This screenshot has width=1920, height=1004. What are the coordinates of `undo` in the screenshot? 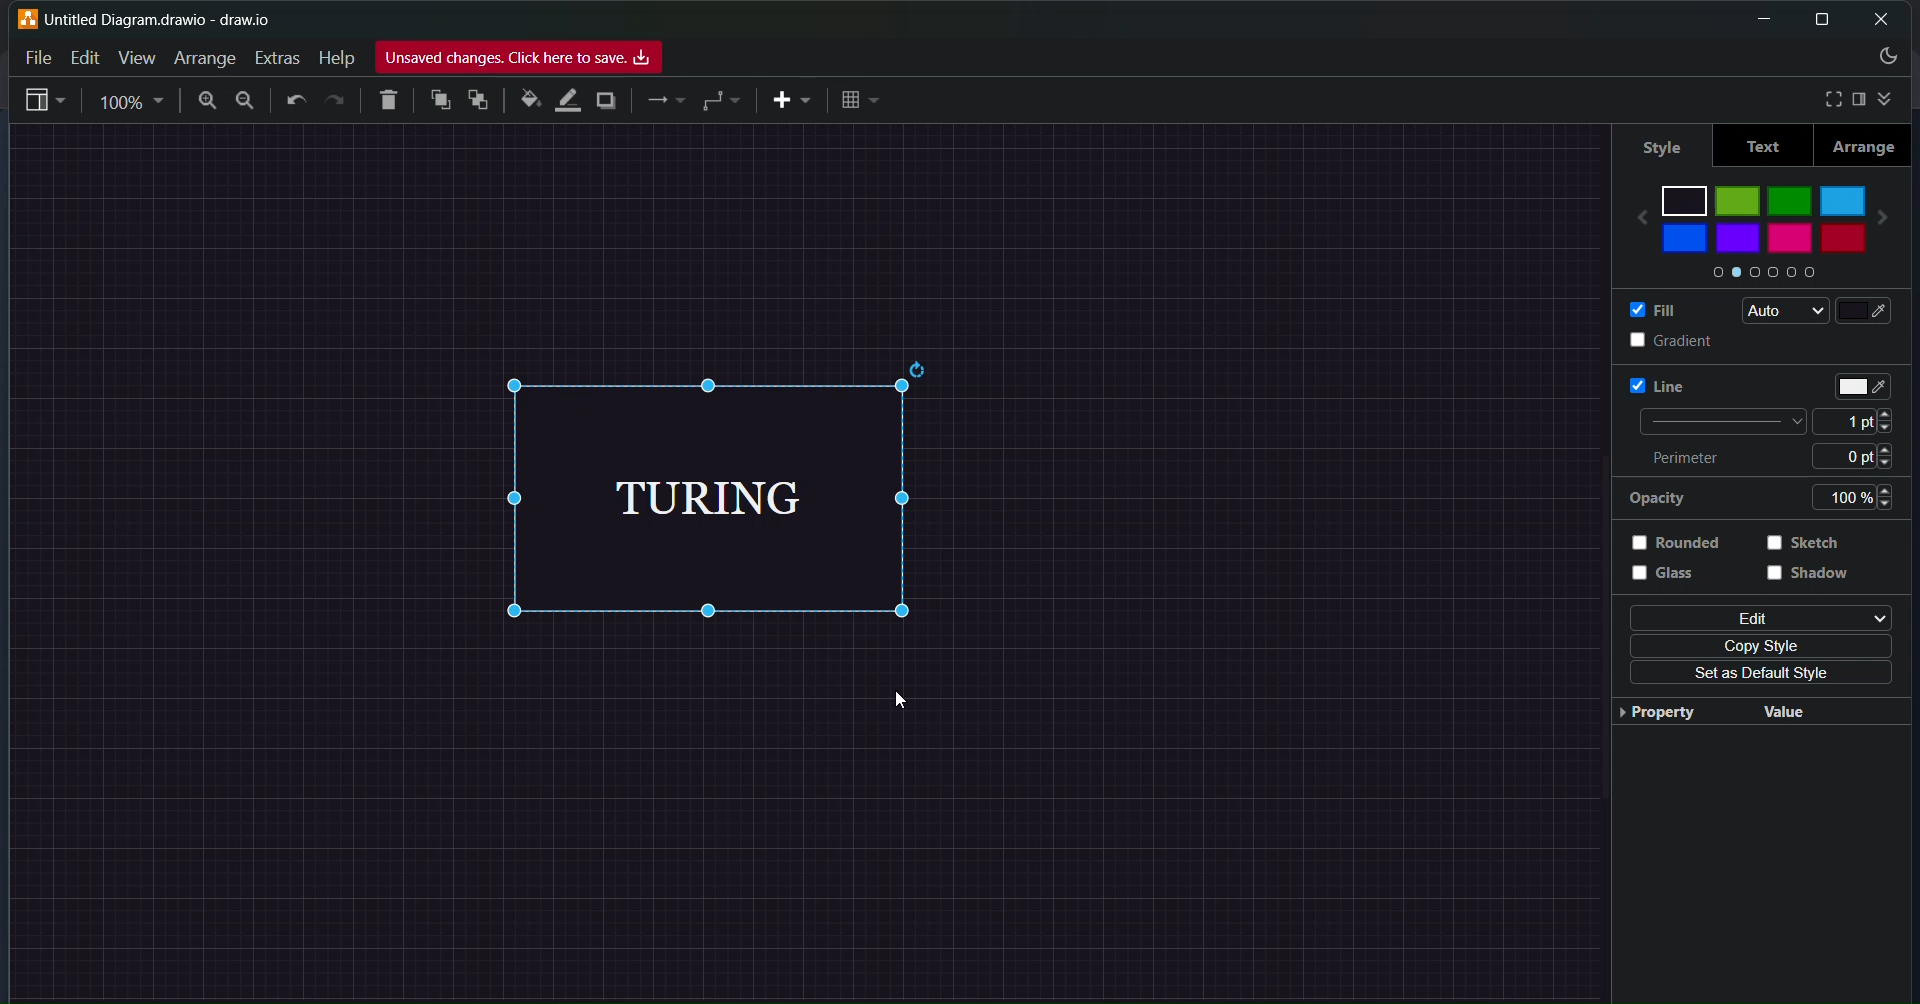 It's located at (298, 101).